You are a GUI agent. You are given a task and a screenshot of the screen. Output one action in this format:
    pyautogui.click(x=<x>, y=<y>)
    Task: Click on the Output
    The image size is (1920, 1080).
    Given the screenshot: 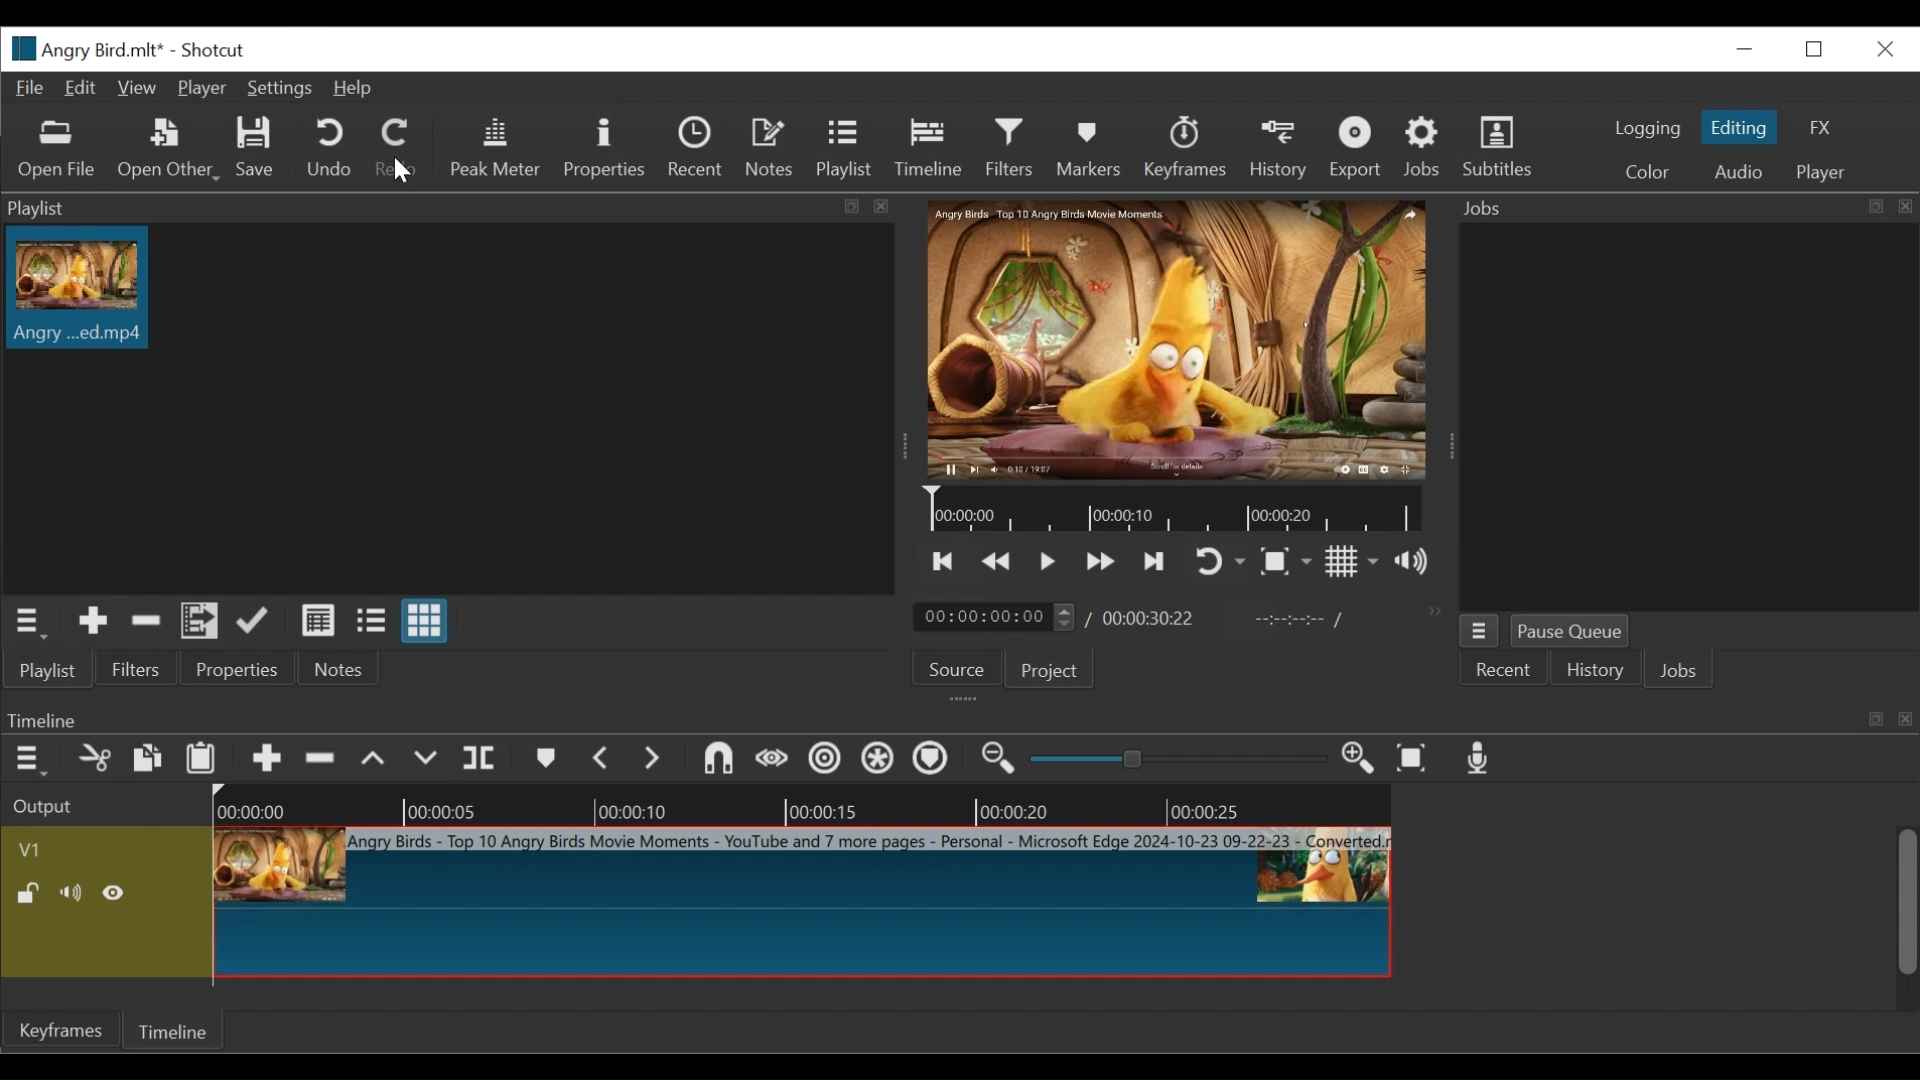 What is the action you would take?
    pyautogui.click(x=47, y=807)
    